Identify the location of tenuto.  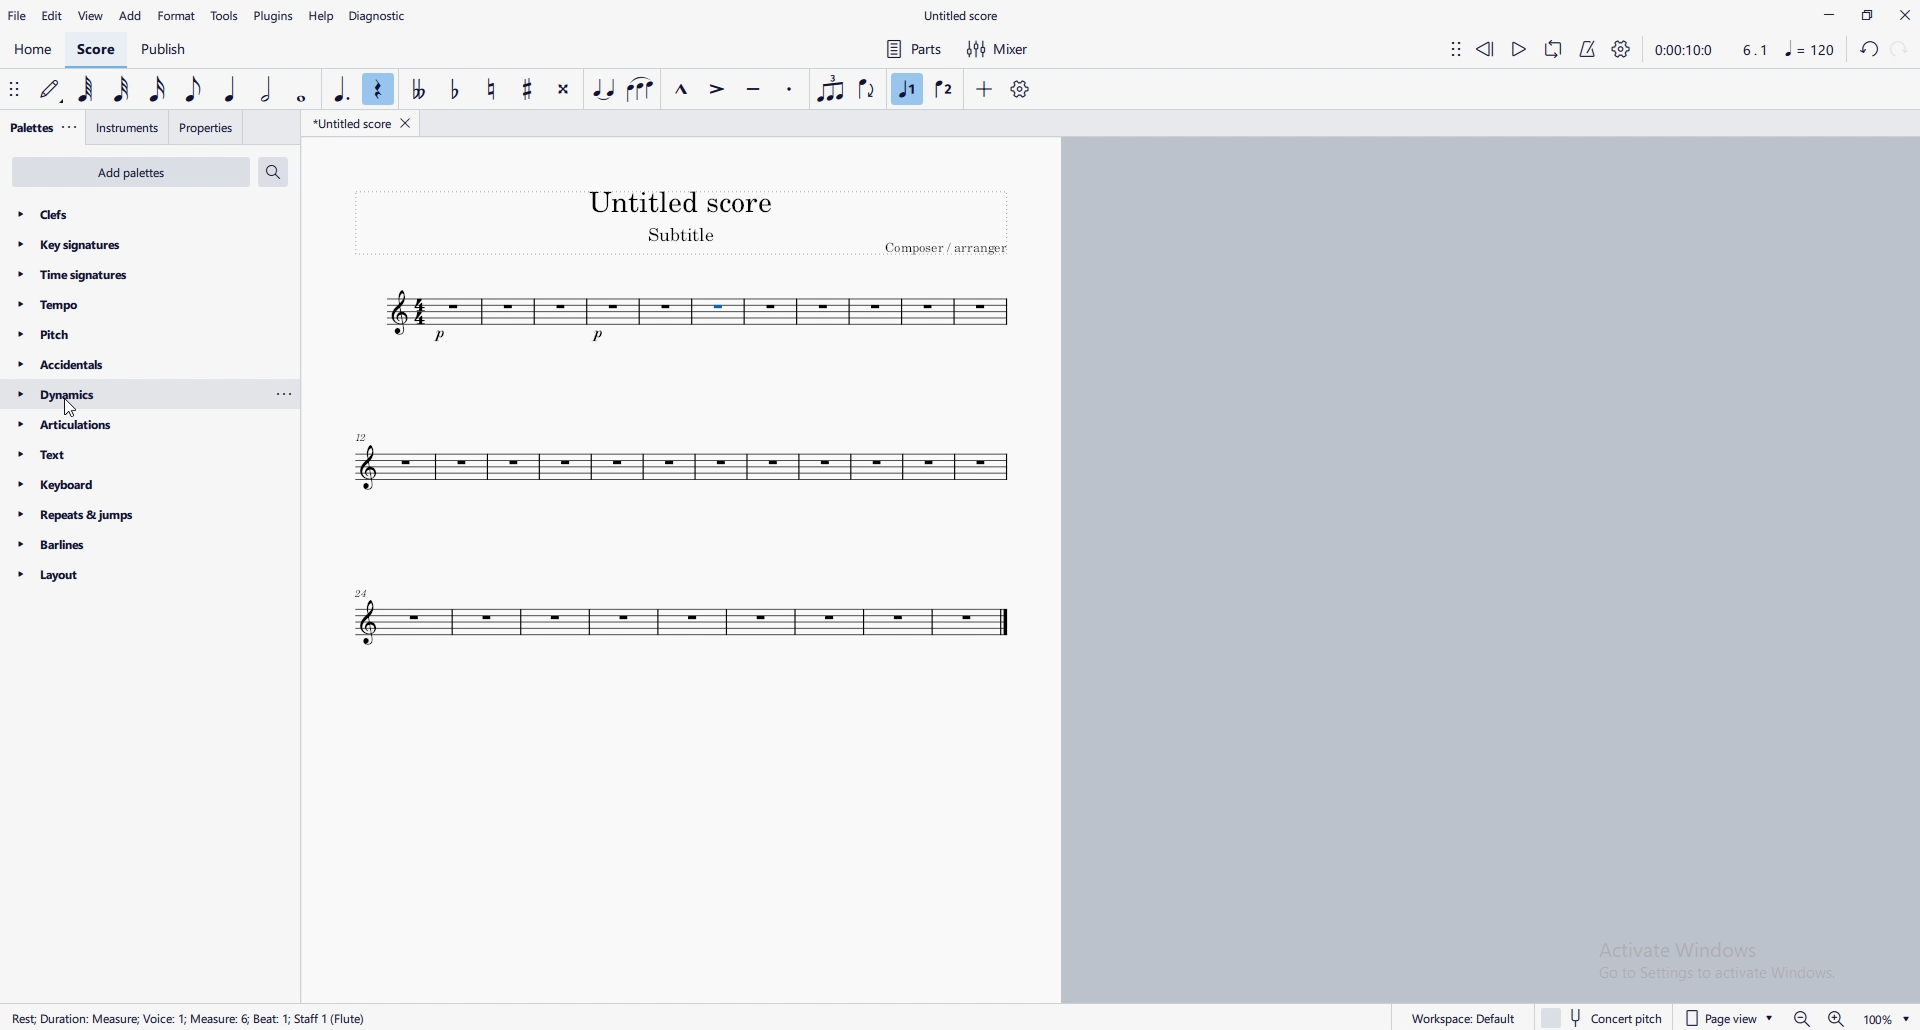
(754, 90).